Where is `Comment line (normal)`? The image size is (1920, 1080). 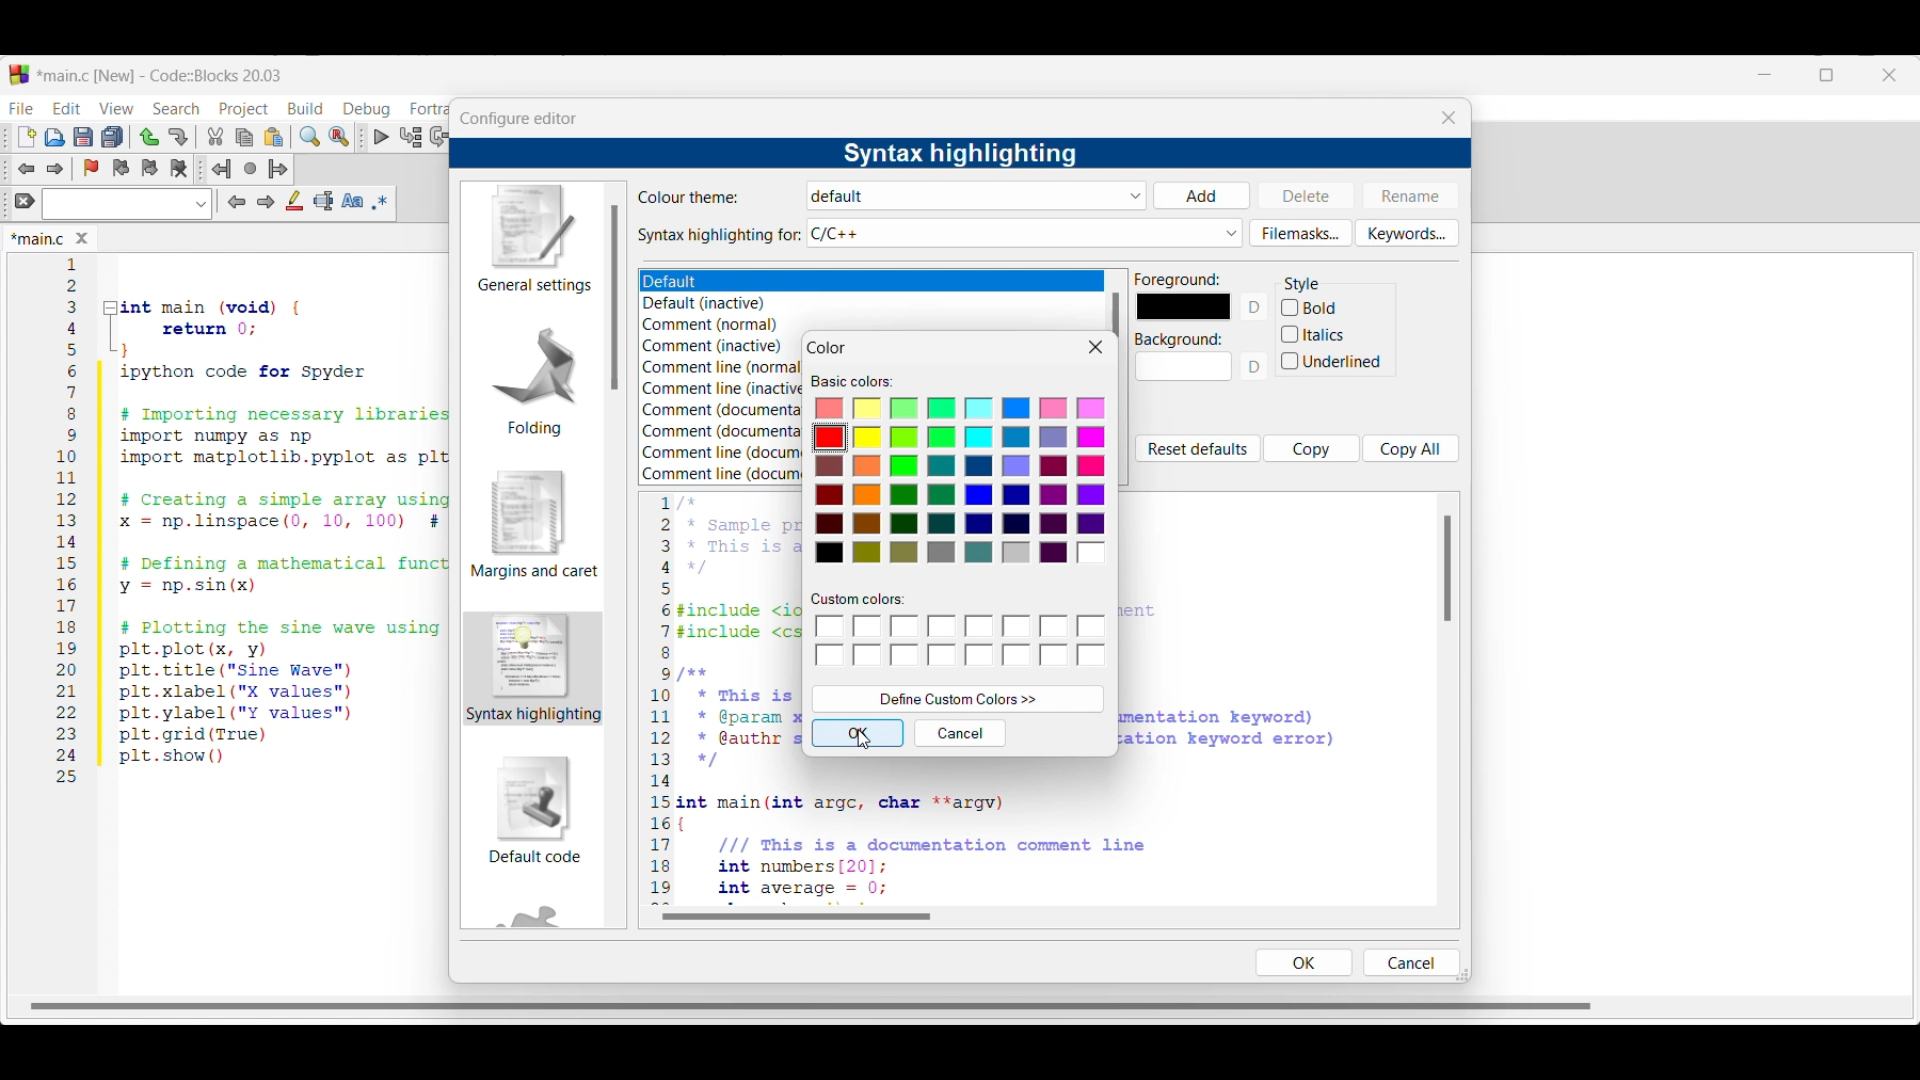 Comment line (normal) is located at coordinates (725, 367).